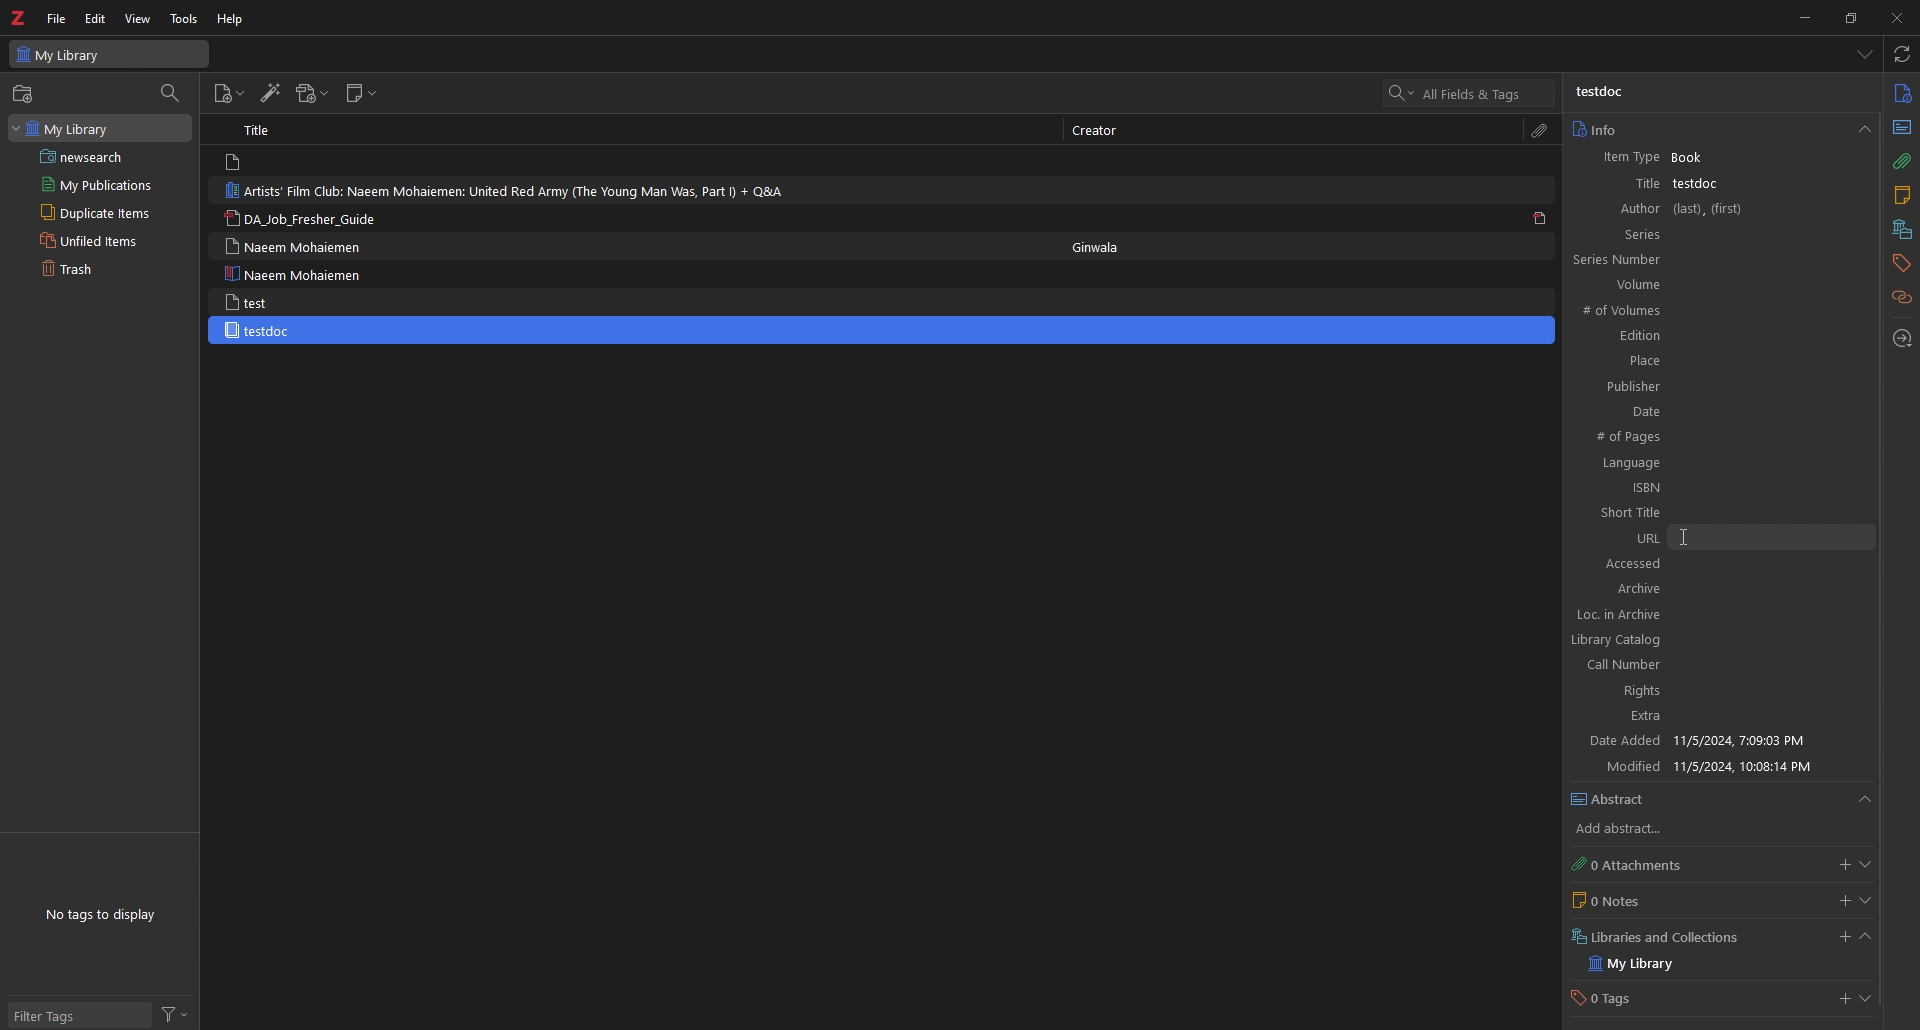 Image resolution: width=1920 pixels, height=1030 pixels. Describe the element at coordinates (1679, 209) in the screenshot. I see `Author (last),(first)` at that location.